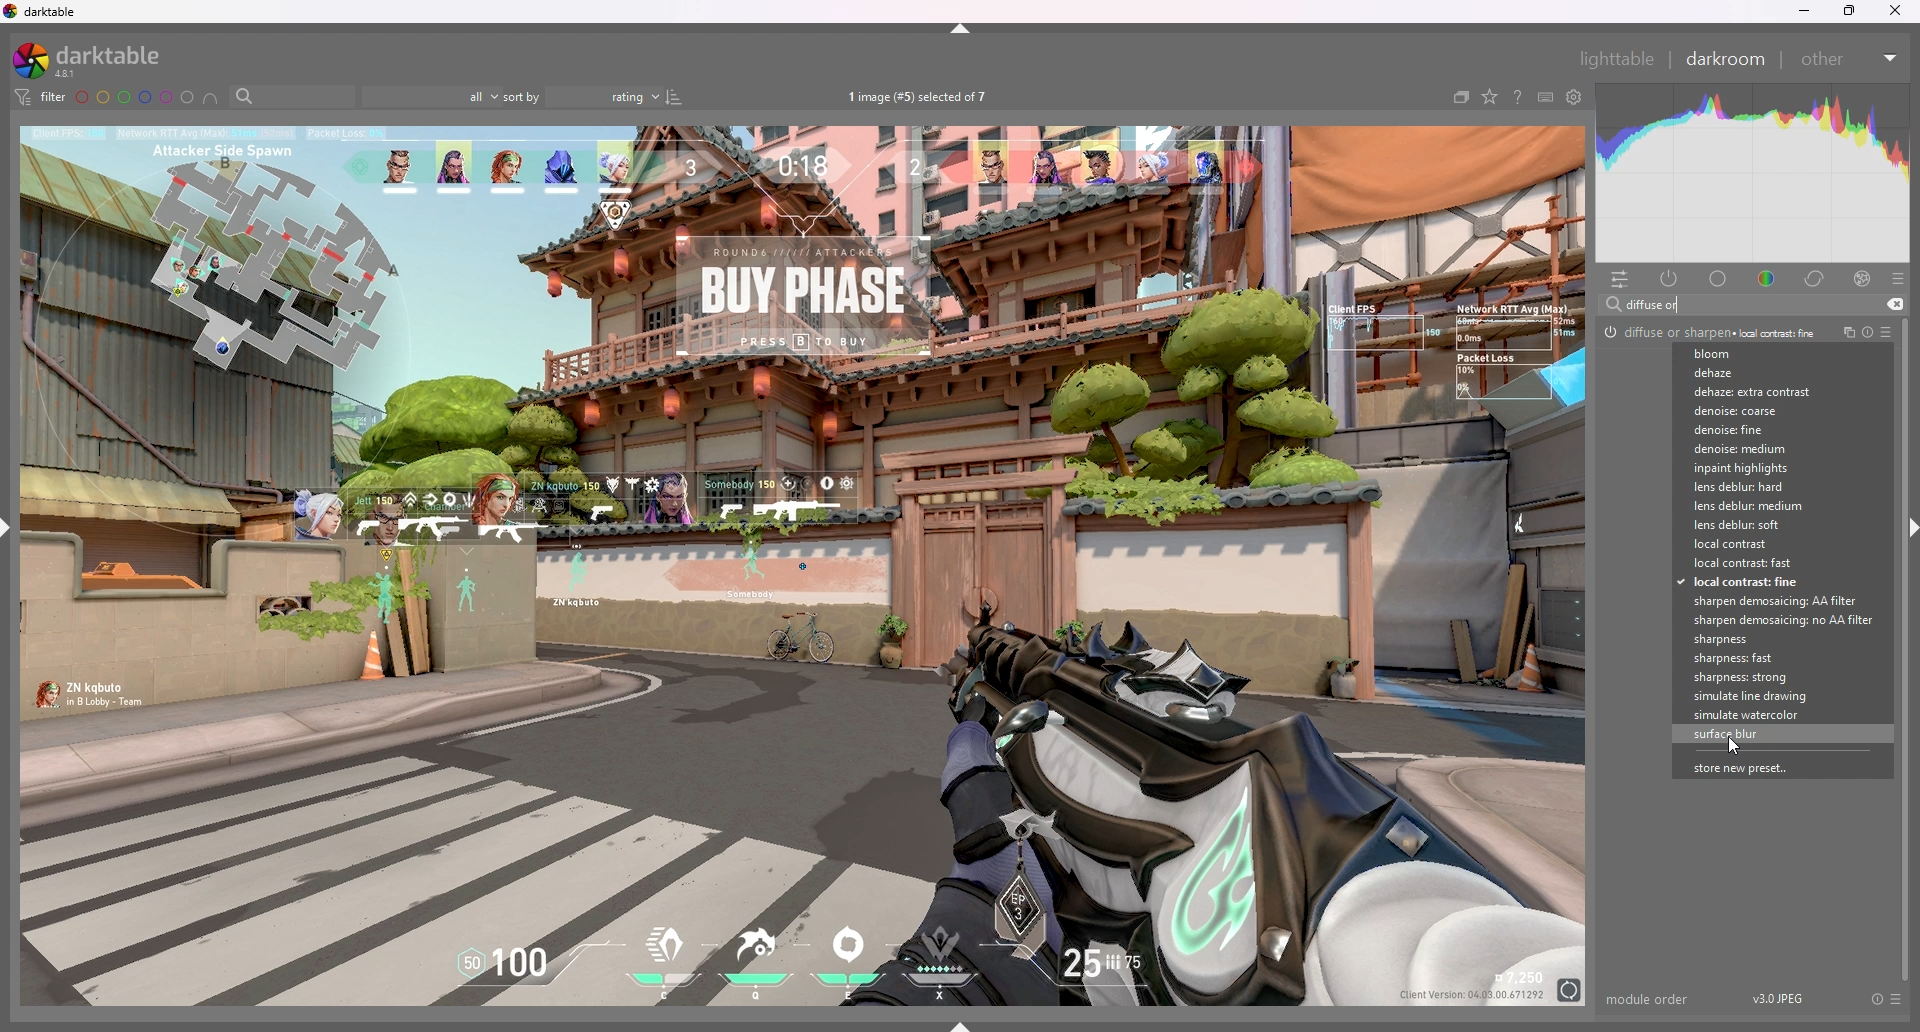 The height and width of the screenshot is (1032, 1920). I want to click on quick access panel, so click(1621, 278).